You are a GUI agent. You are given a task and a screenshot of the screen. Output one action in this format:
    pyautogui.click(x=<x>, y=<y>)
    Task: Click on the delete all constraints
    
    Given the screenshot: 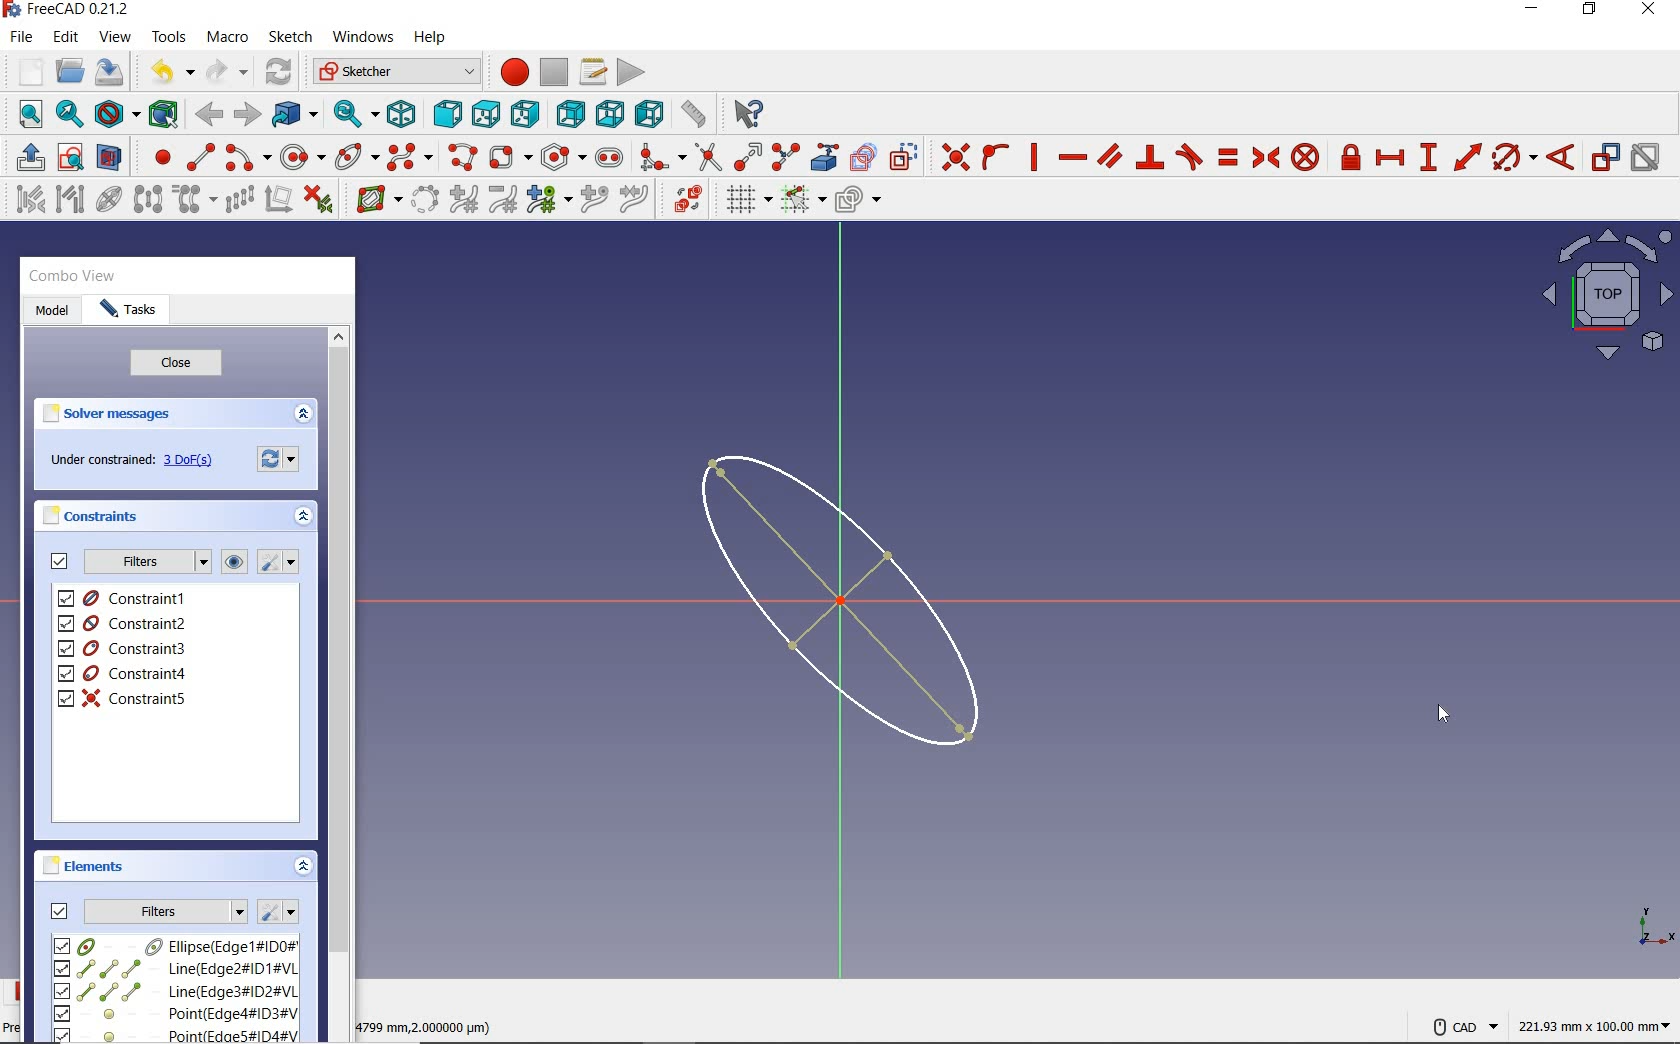 What is the action you would take?
    pyautogui.click(x=318, y=198)
    